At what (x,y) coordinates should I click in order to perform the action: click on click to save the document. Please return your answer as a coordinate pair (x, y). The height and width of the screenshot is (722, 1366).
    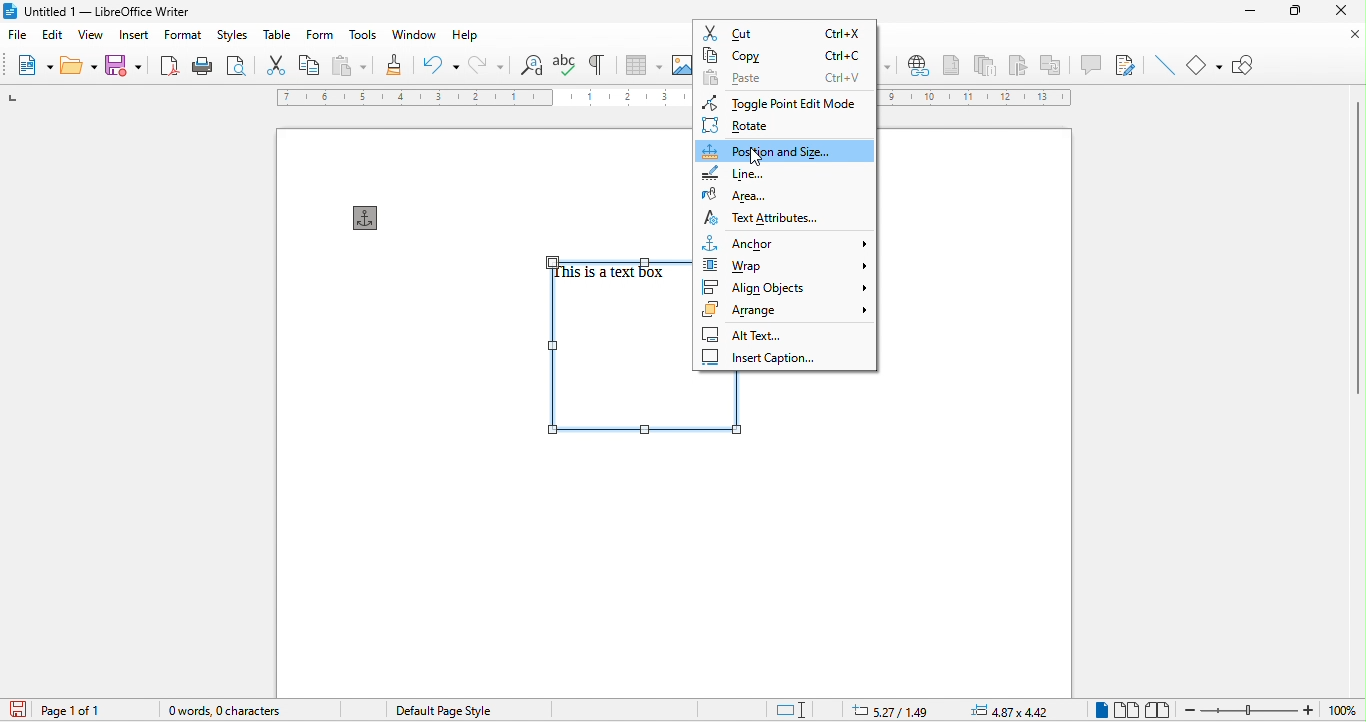
    Looking at the image, I should click on (16, 710).